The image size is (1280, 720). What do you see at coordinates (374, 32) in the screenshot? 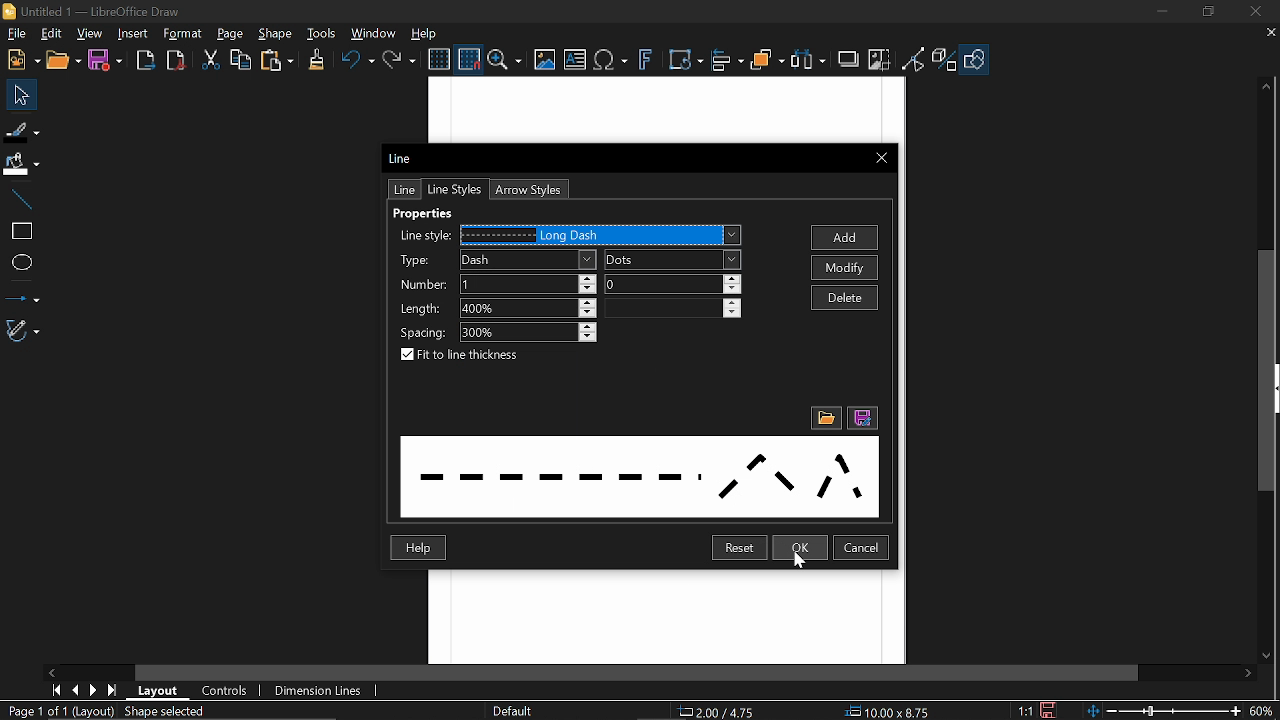
I see `Window` at bounding box center [374, 32].